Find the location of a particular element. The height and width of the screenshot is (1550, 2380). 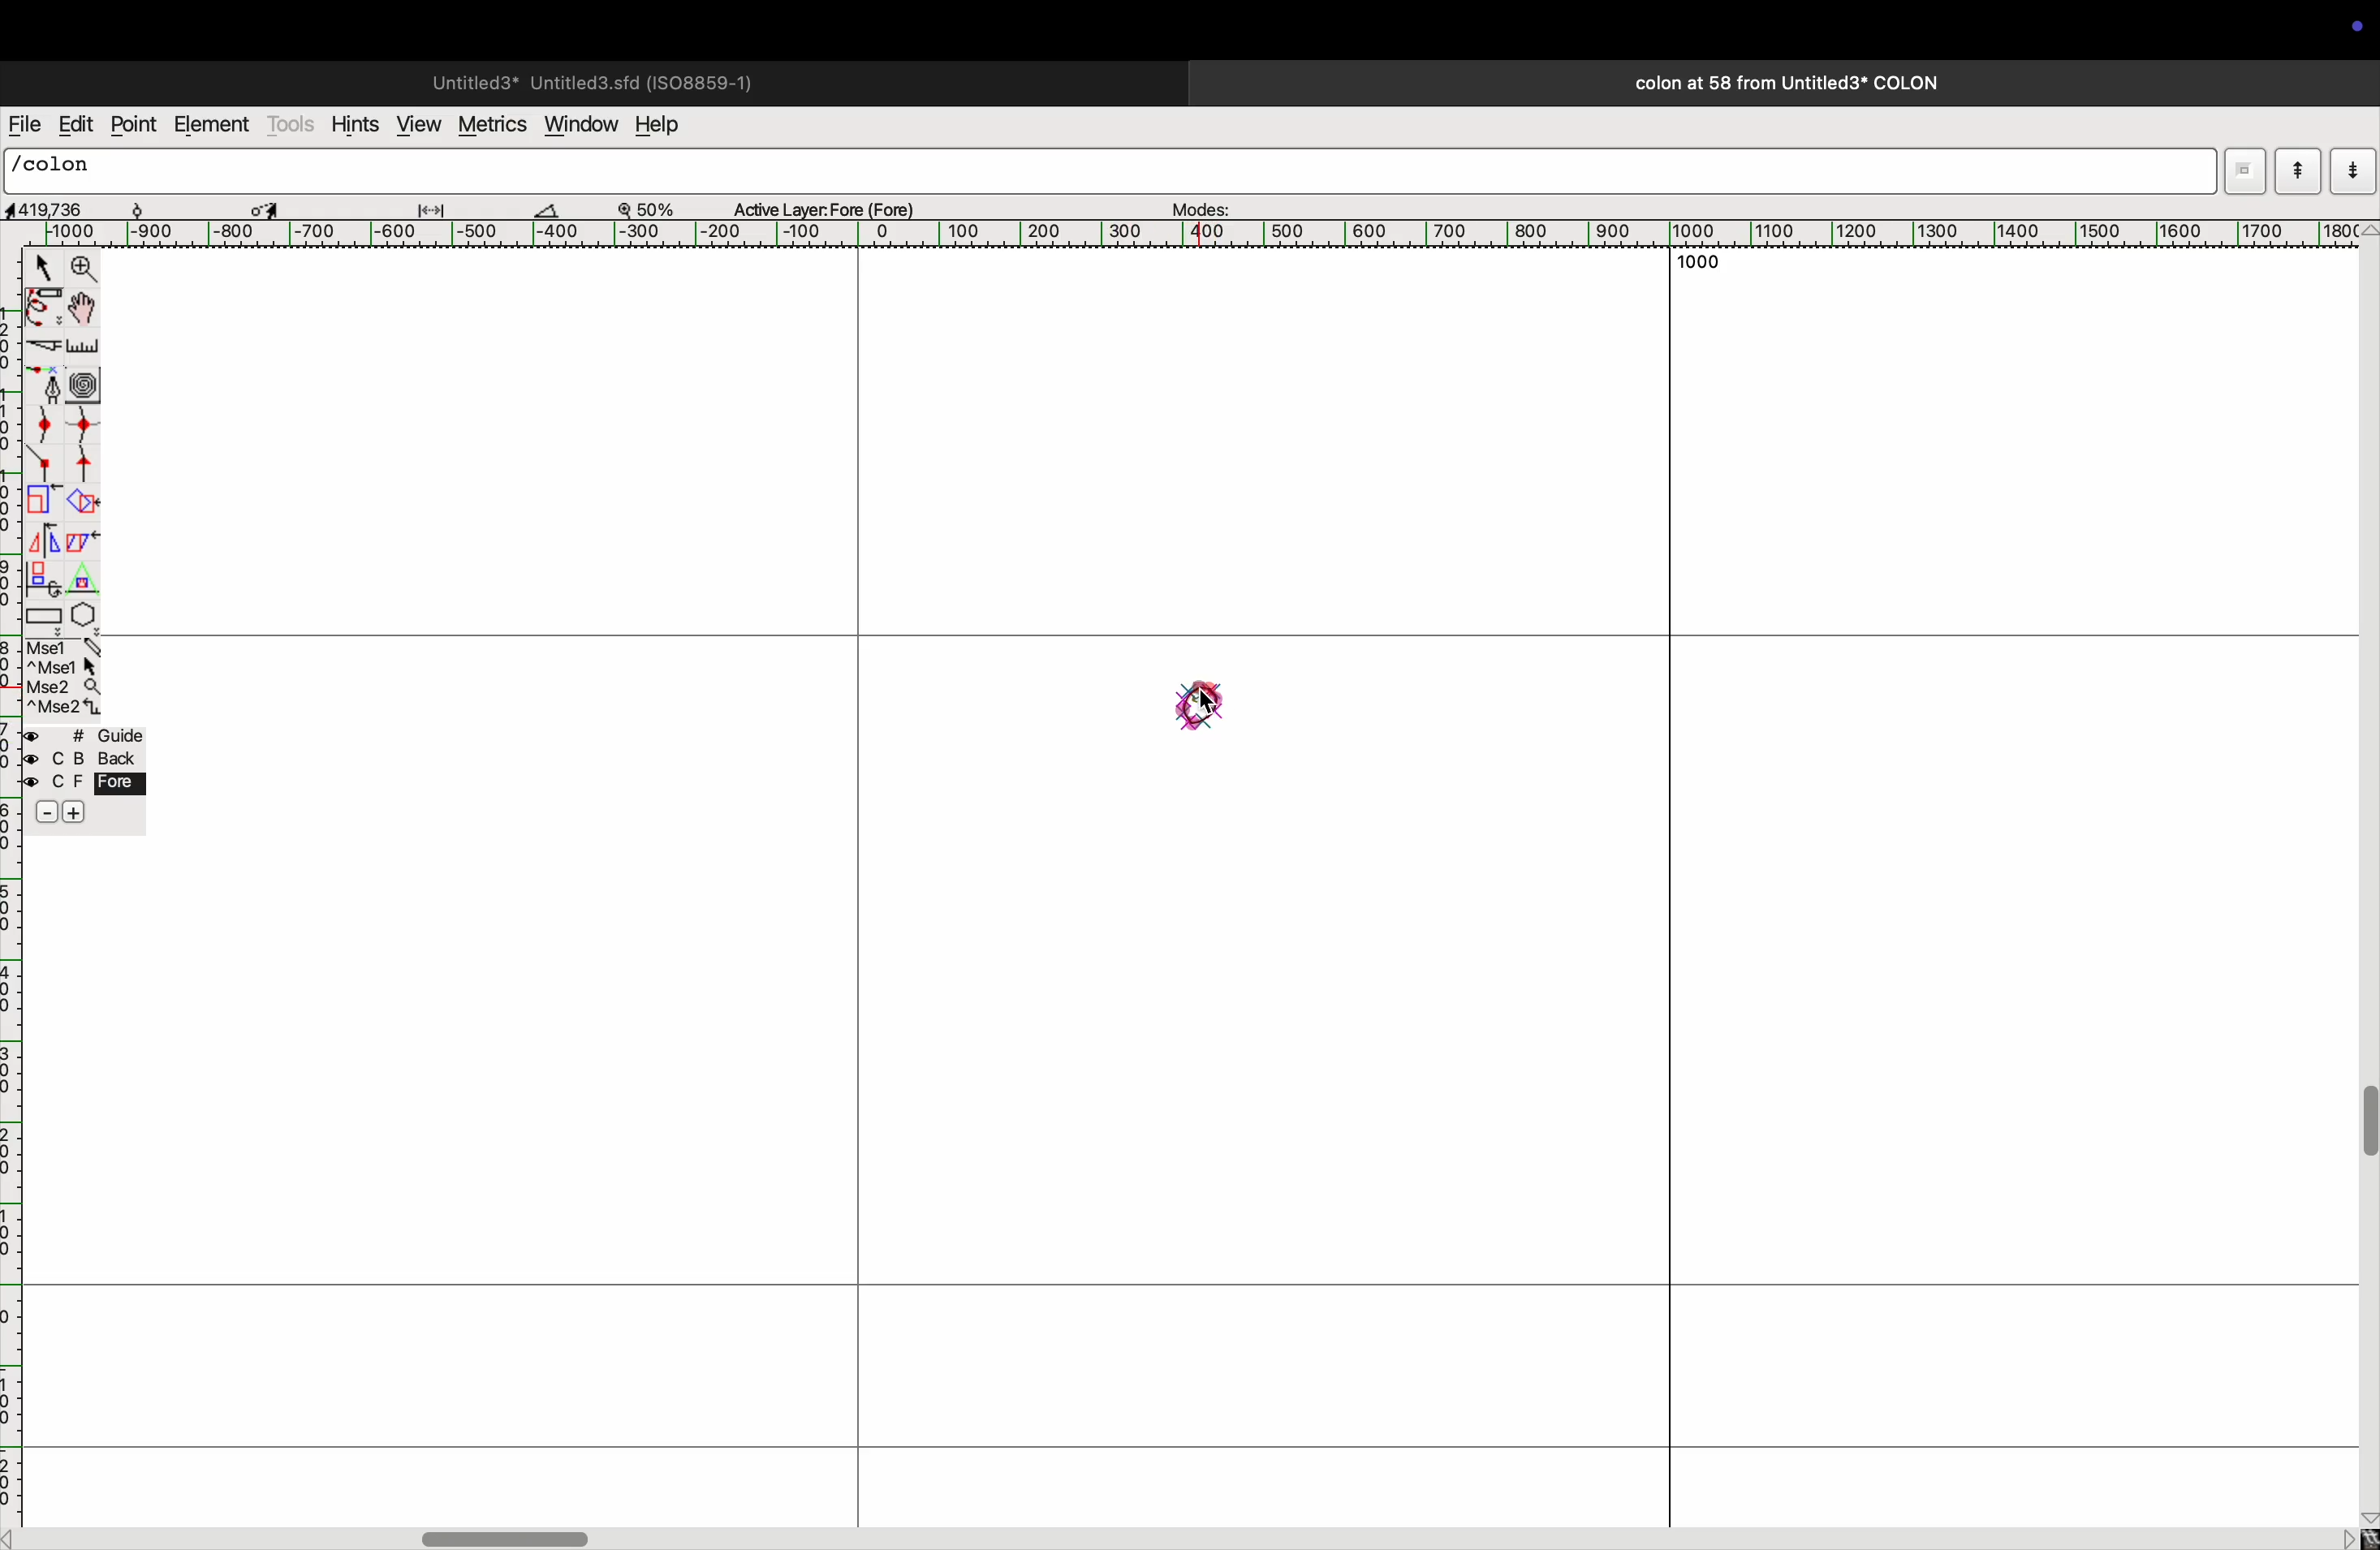

colon title is located at coordinates (1778, 83).